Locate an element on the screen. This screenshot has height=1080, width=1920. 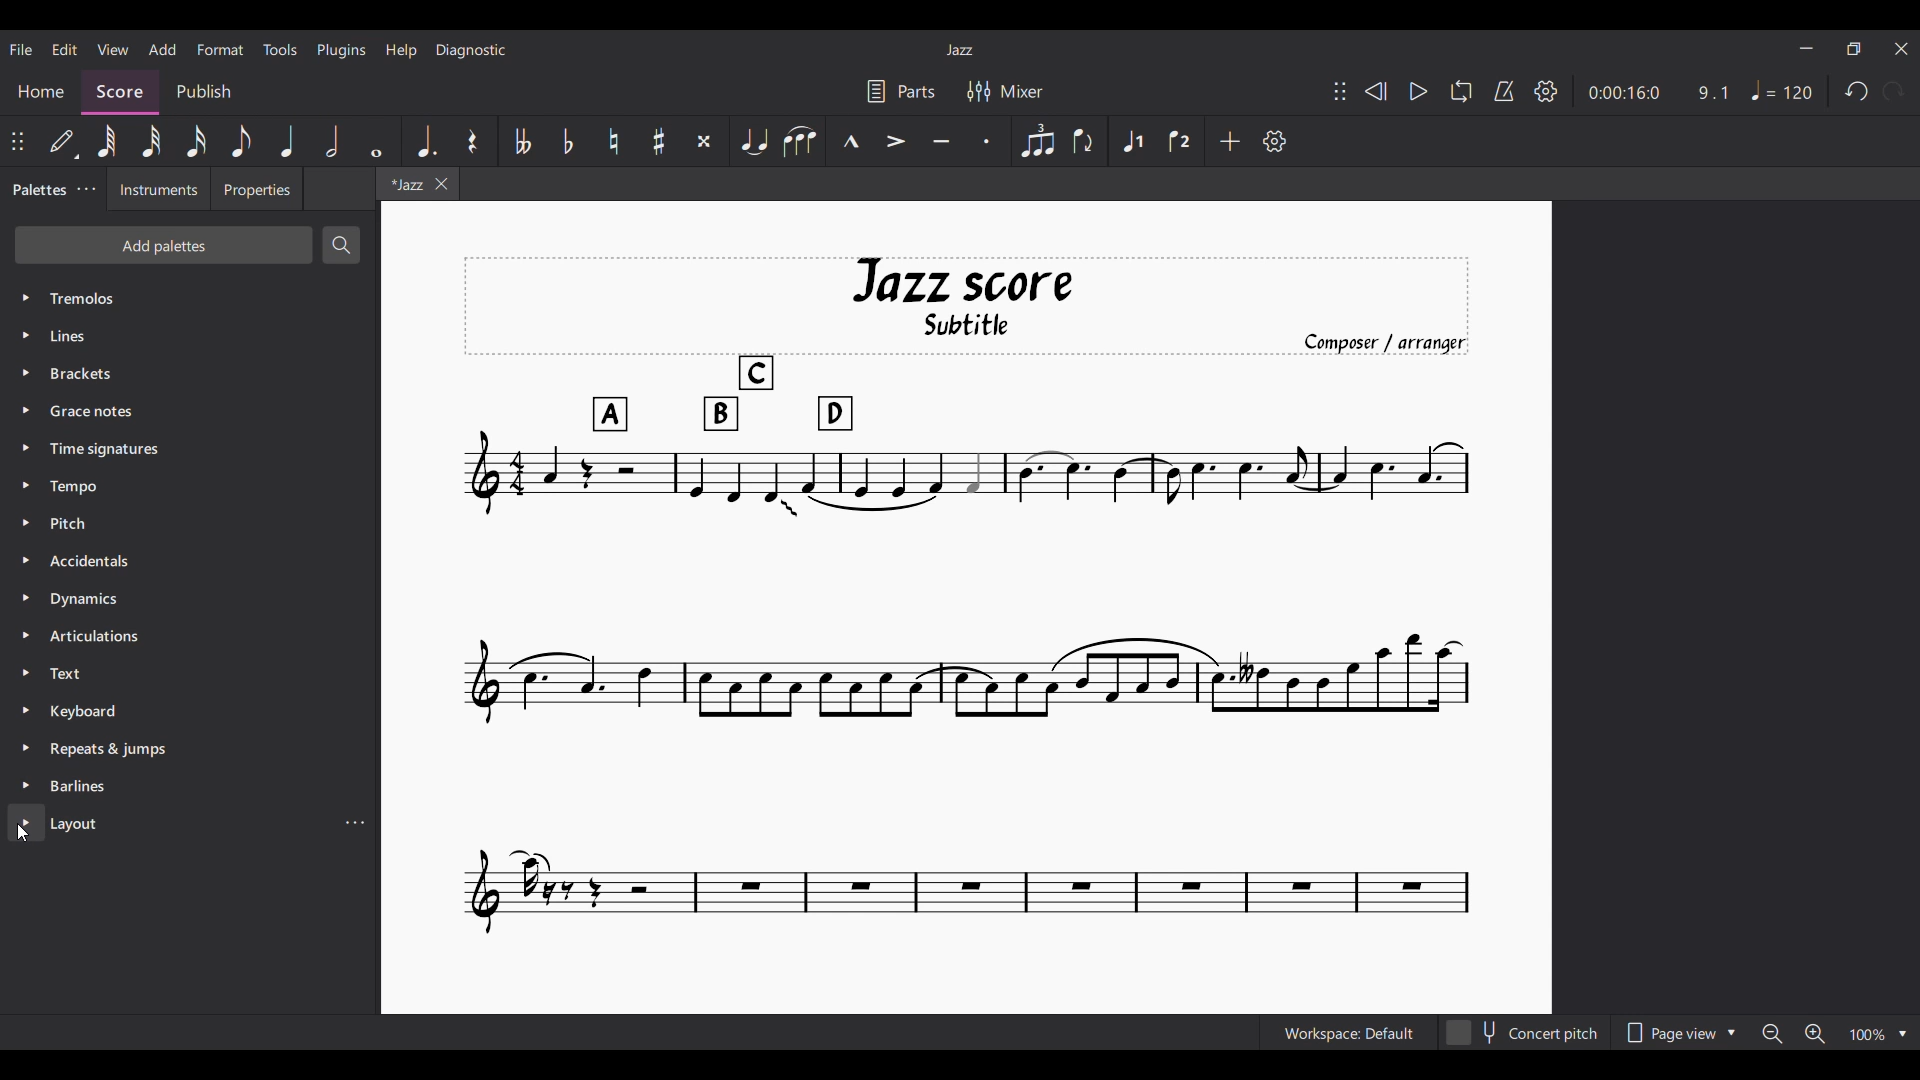
Add palettes is located at coordinates (164, 245).